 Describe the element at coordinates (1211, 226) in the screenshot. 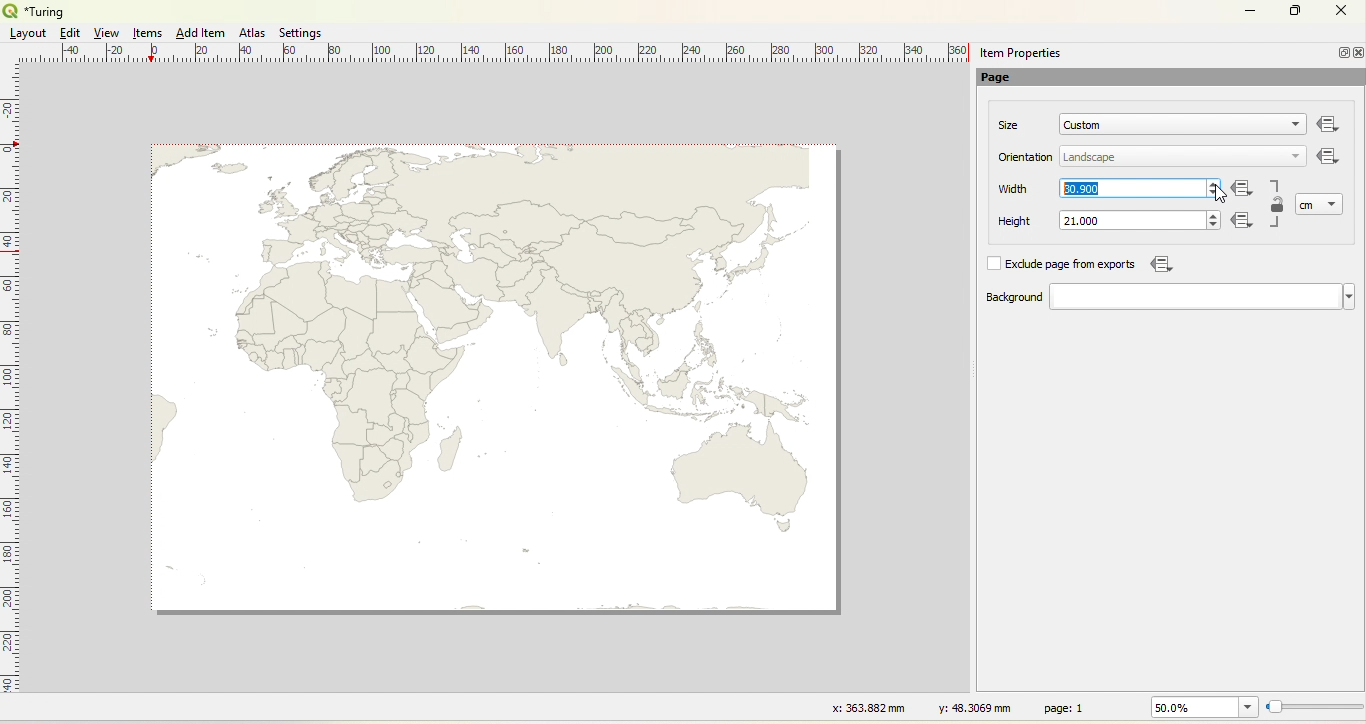

I see `decrease` at that location.